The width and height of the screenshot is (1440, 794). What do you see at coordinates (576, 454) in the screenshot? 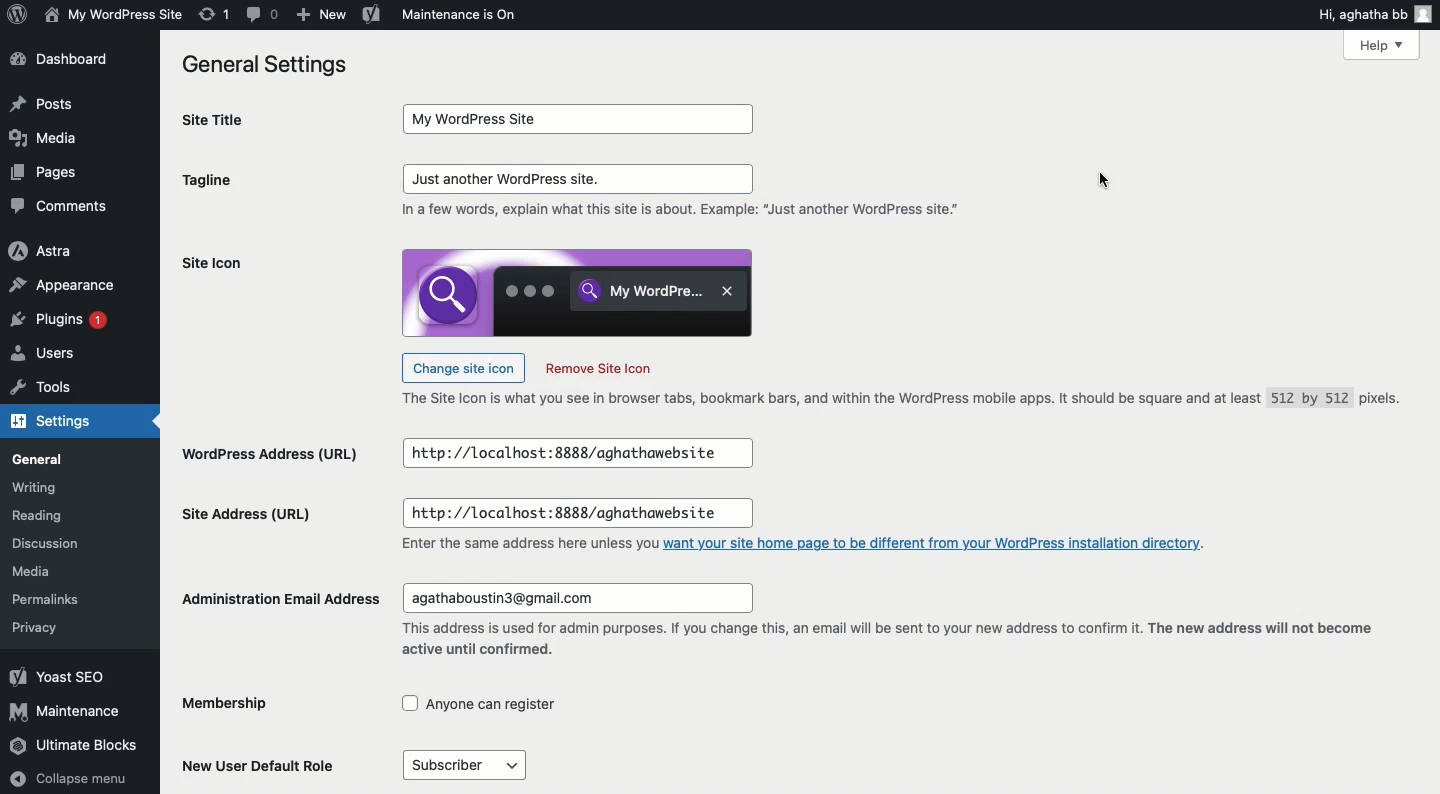
I see `input box` at bounding box center [576, 454].